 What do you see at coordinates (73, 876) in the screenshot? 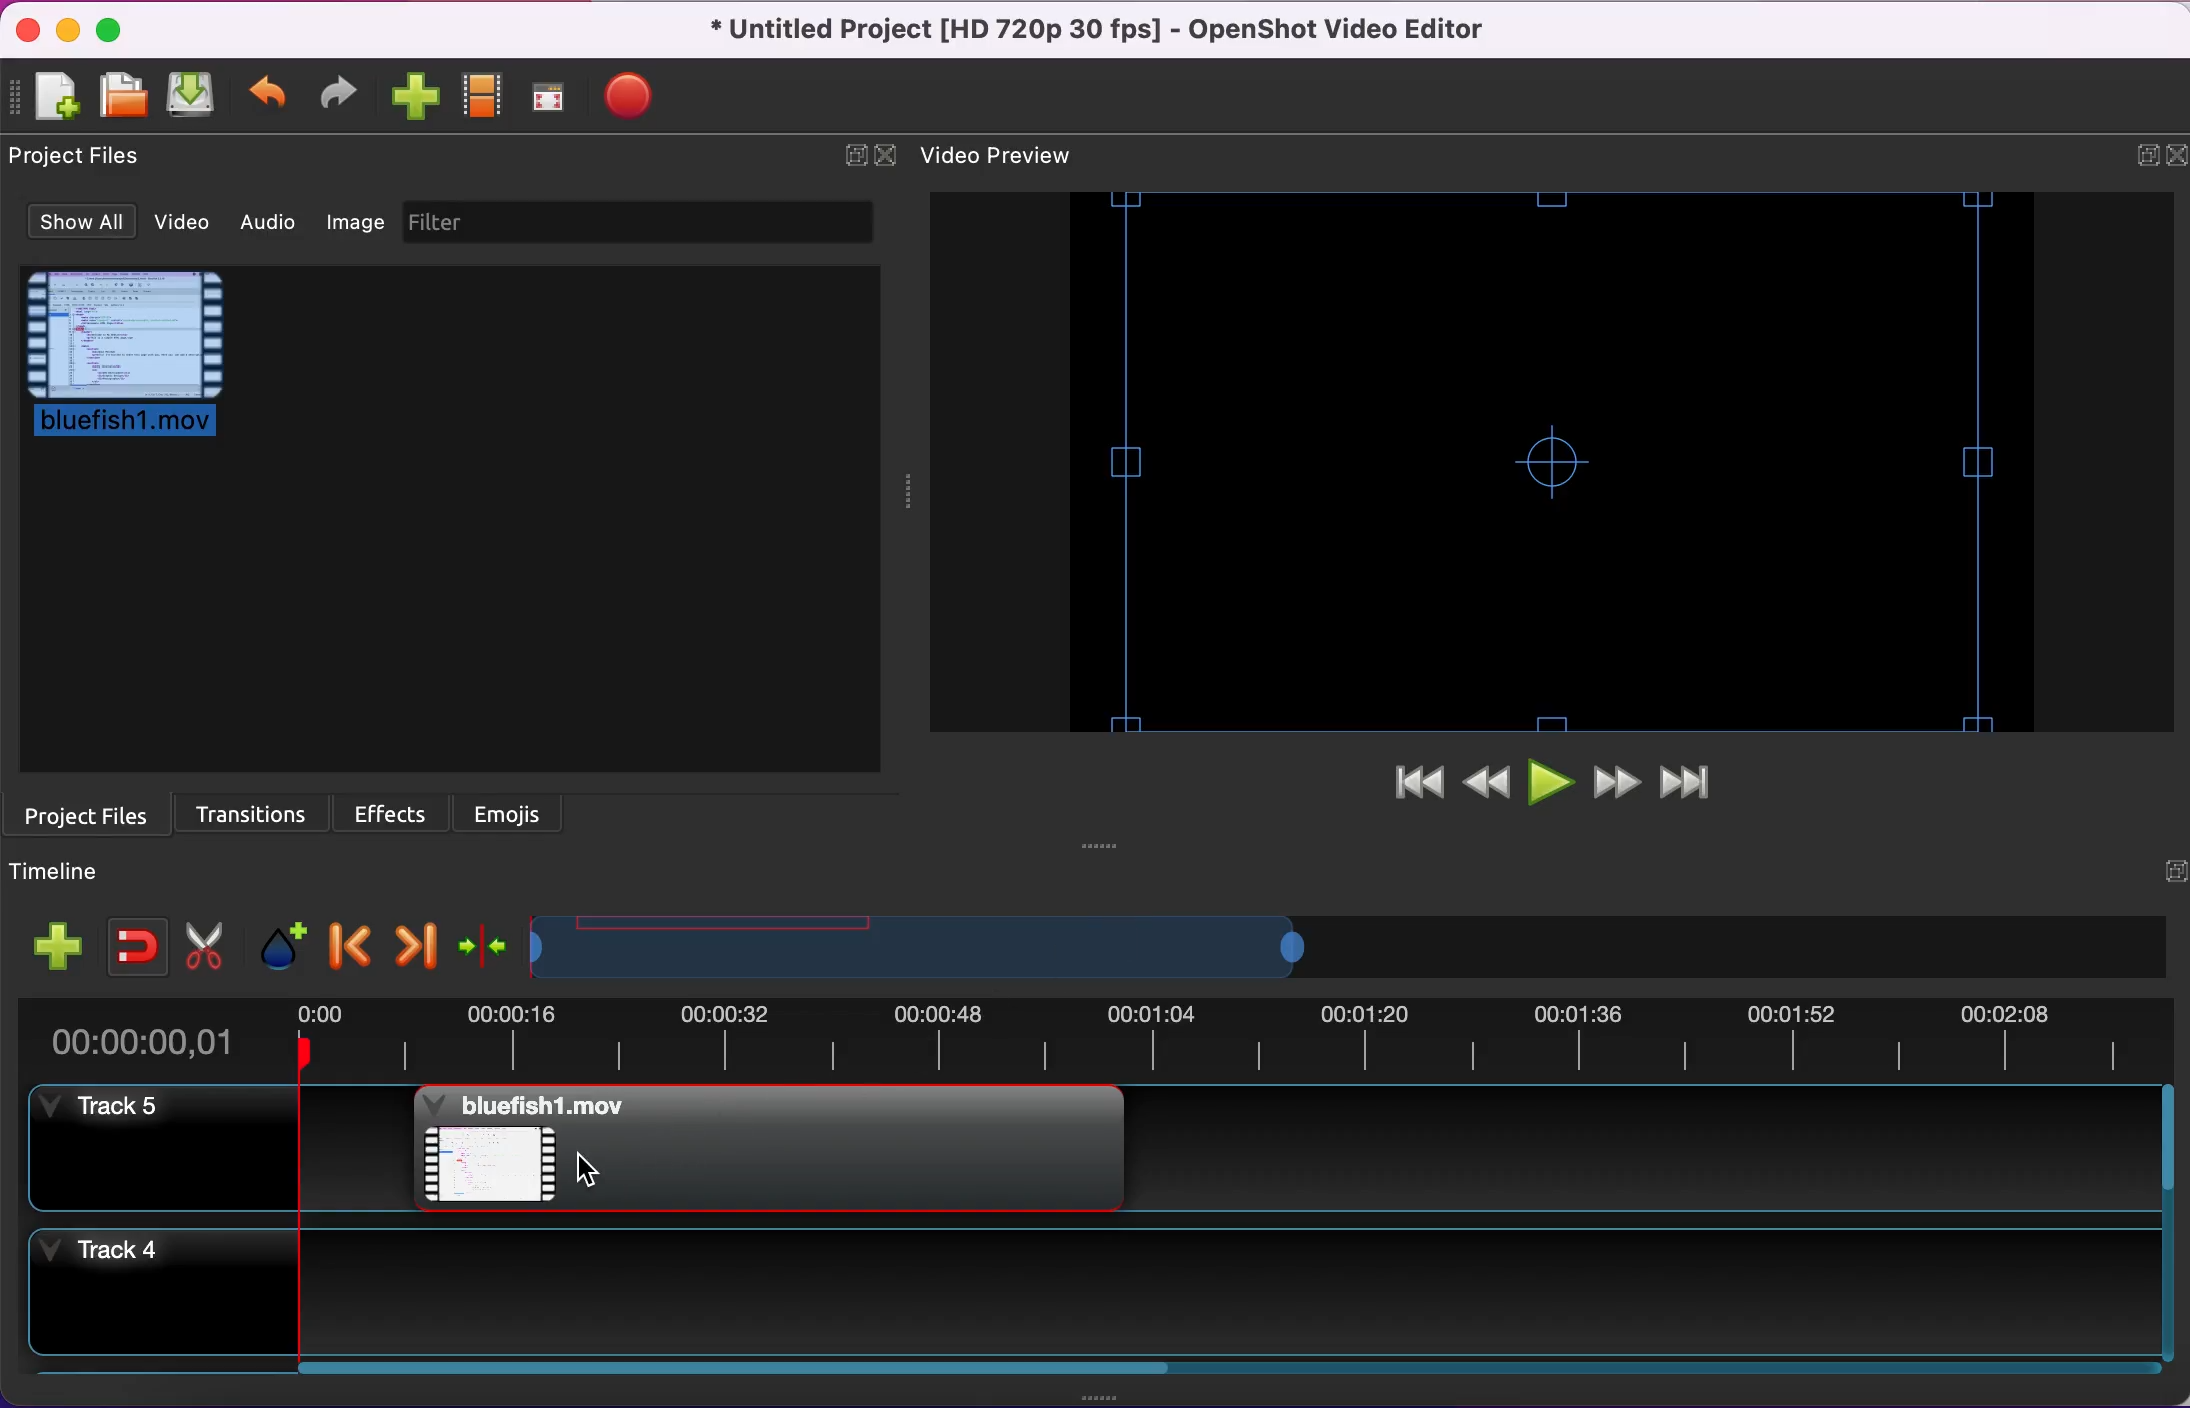
I see `timeline` at bounding box center [73, 876].